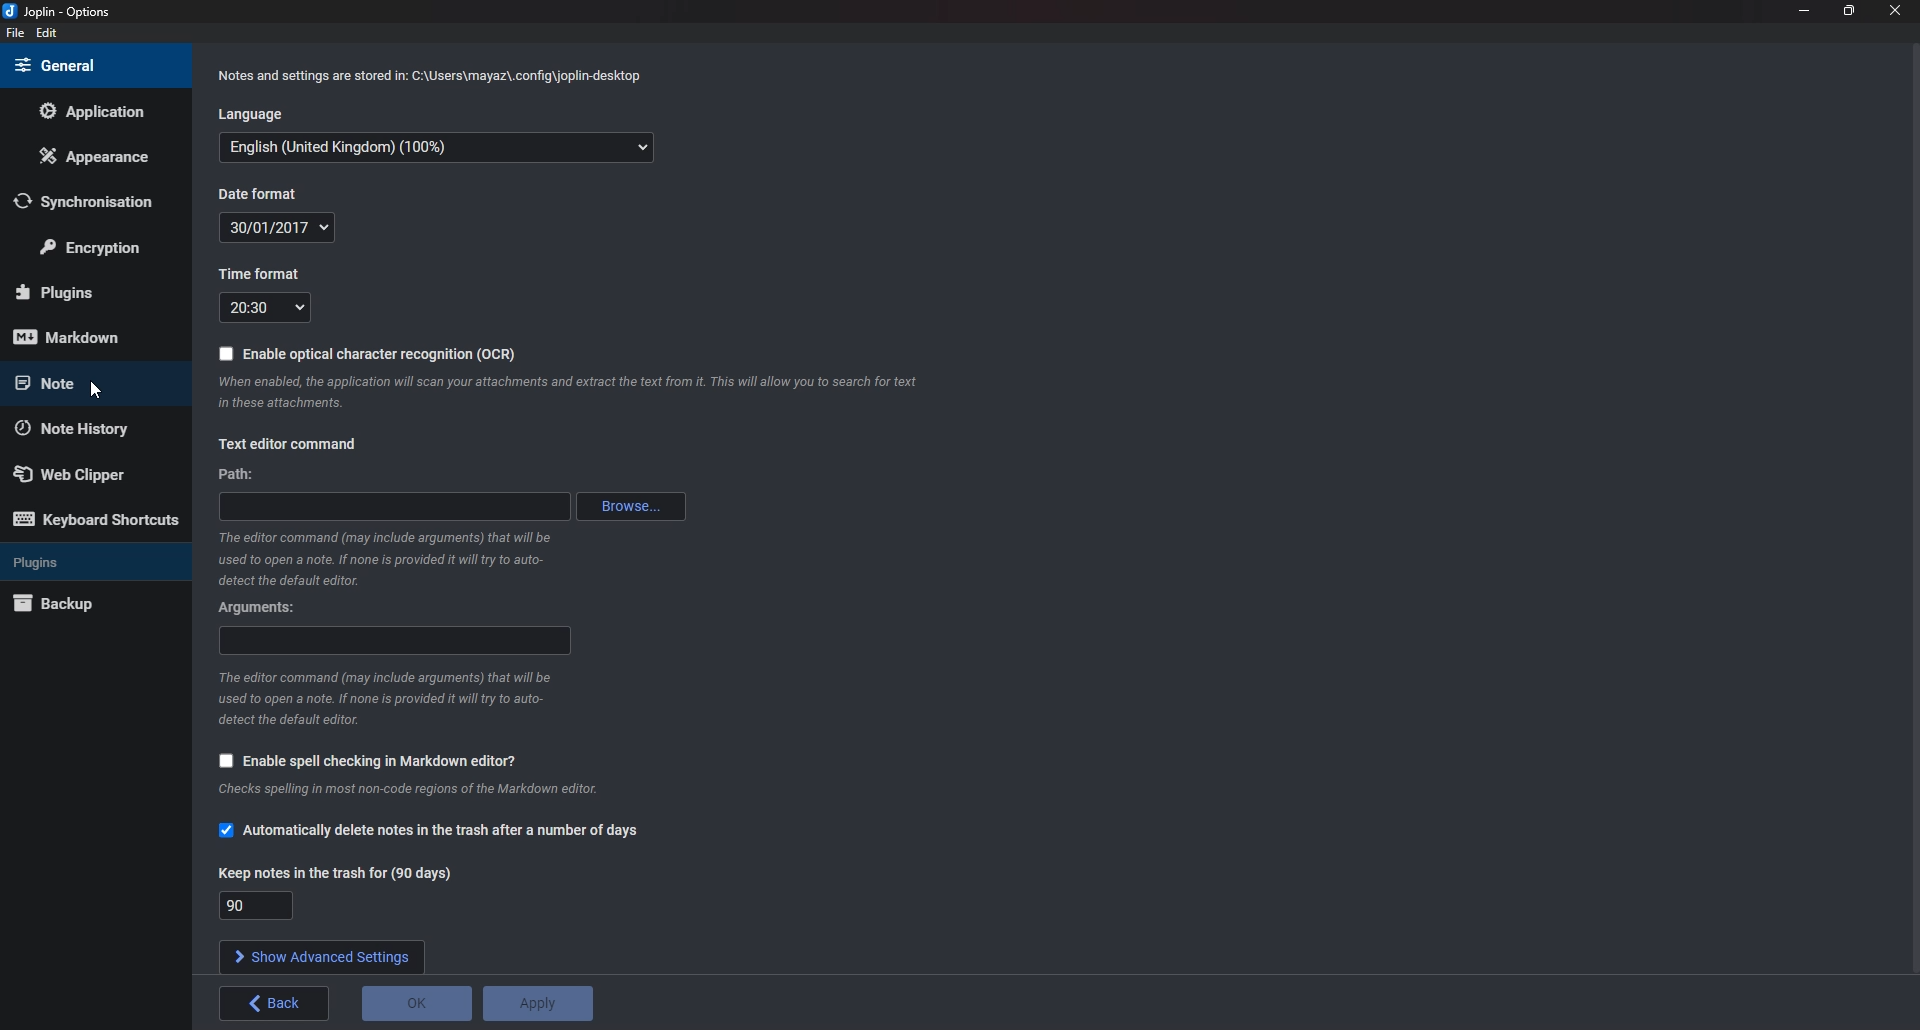 Image resolution: width=1920 pixels, height=1030 pixels. I want to click on Time format, so click(268, 307).